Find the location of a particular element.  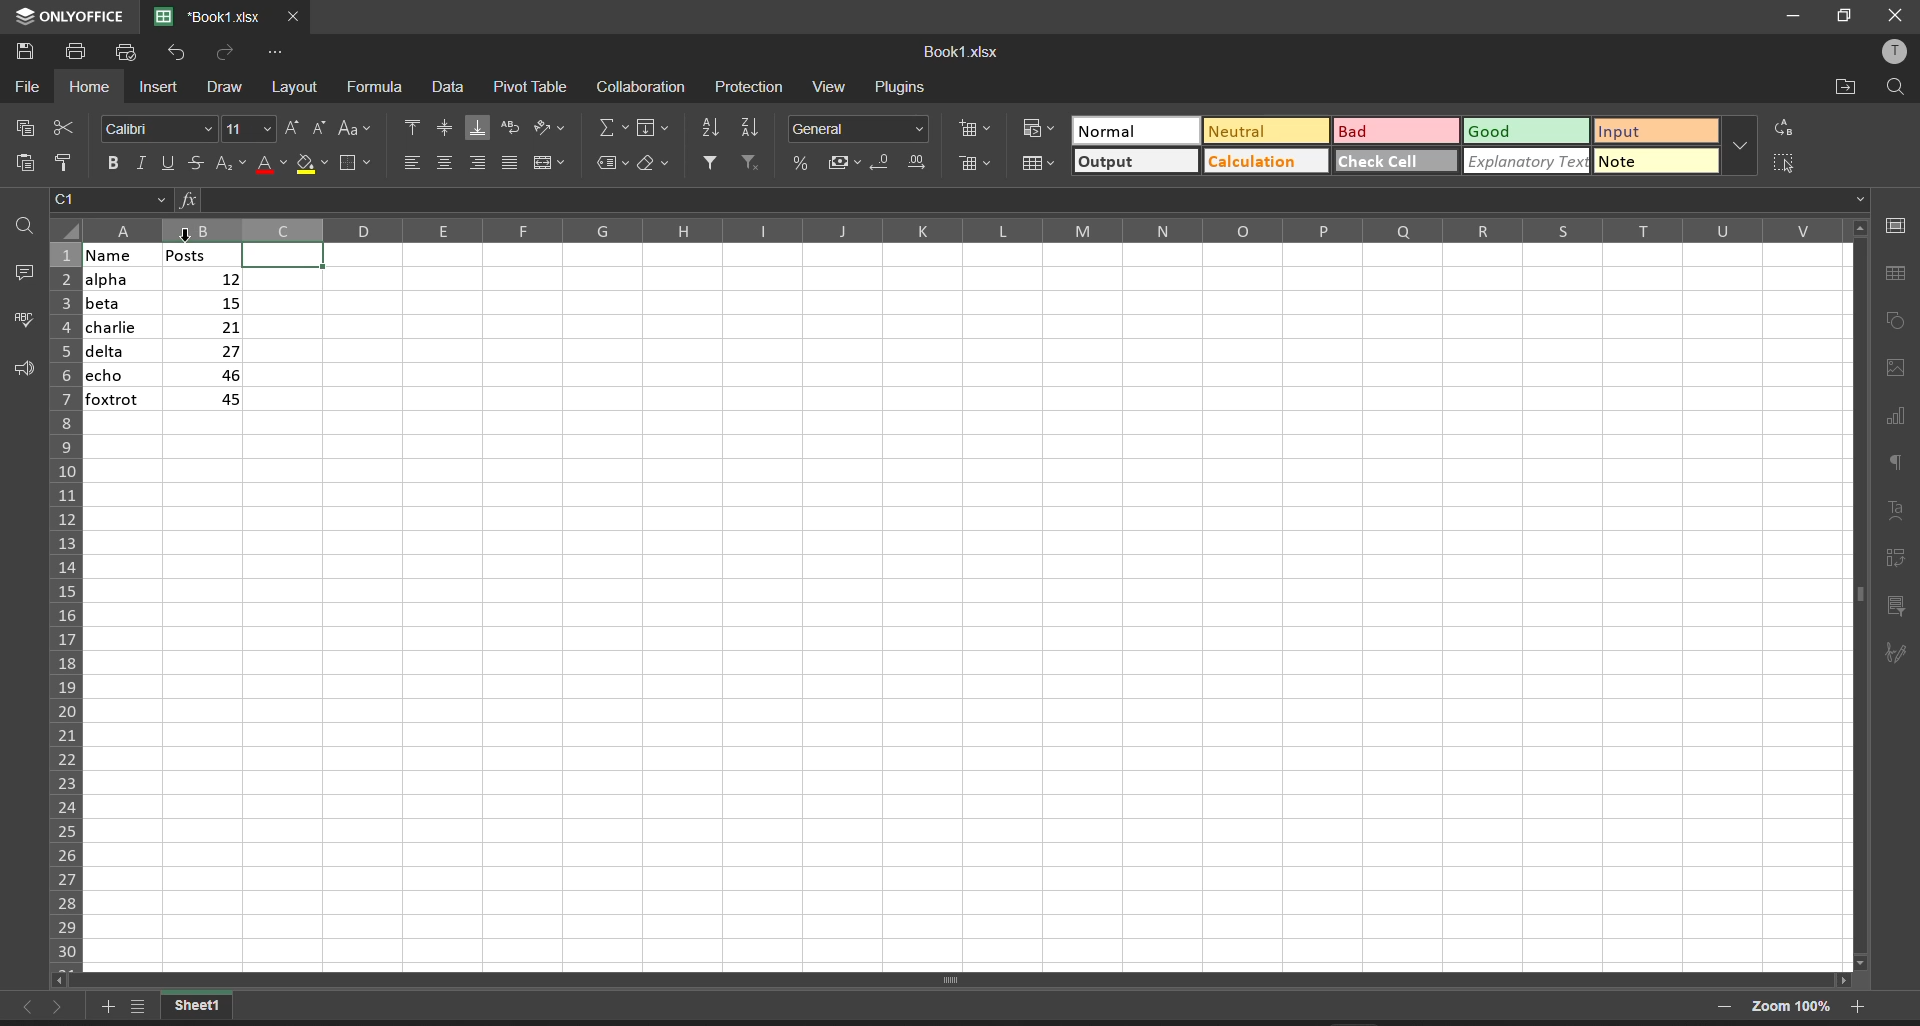

paste is located at coordinates (26, 164).